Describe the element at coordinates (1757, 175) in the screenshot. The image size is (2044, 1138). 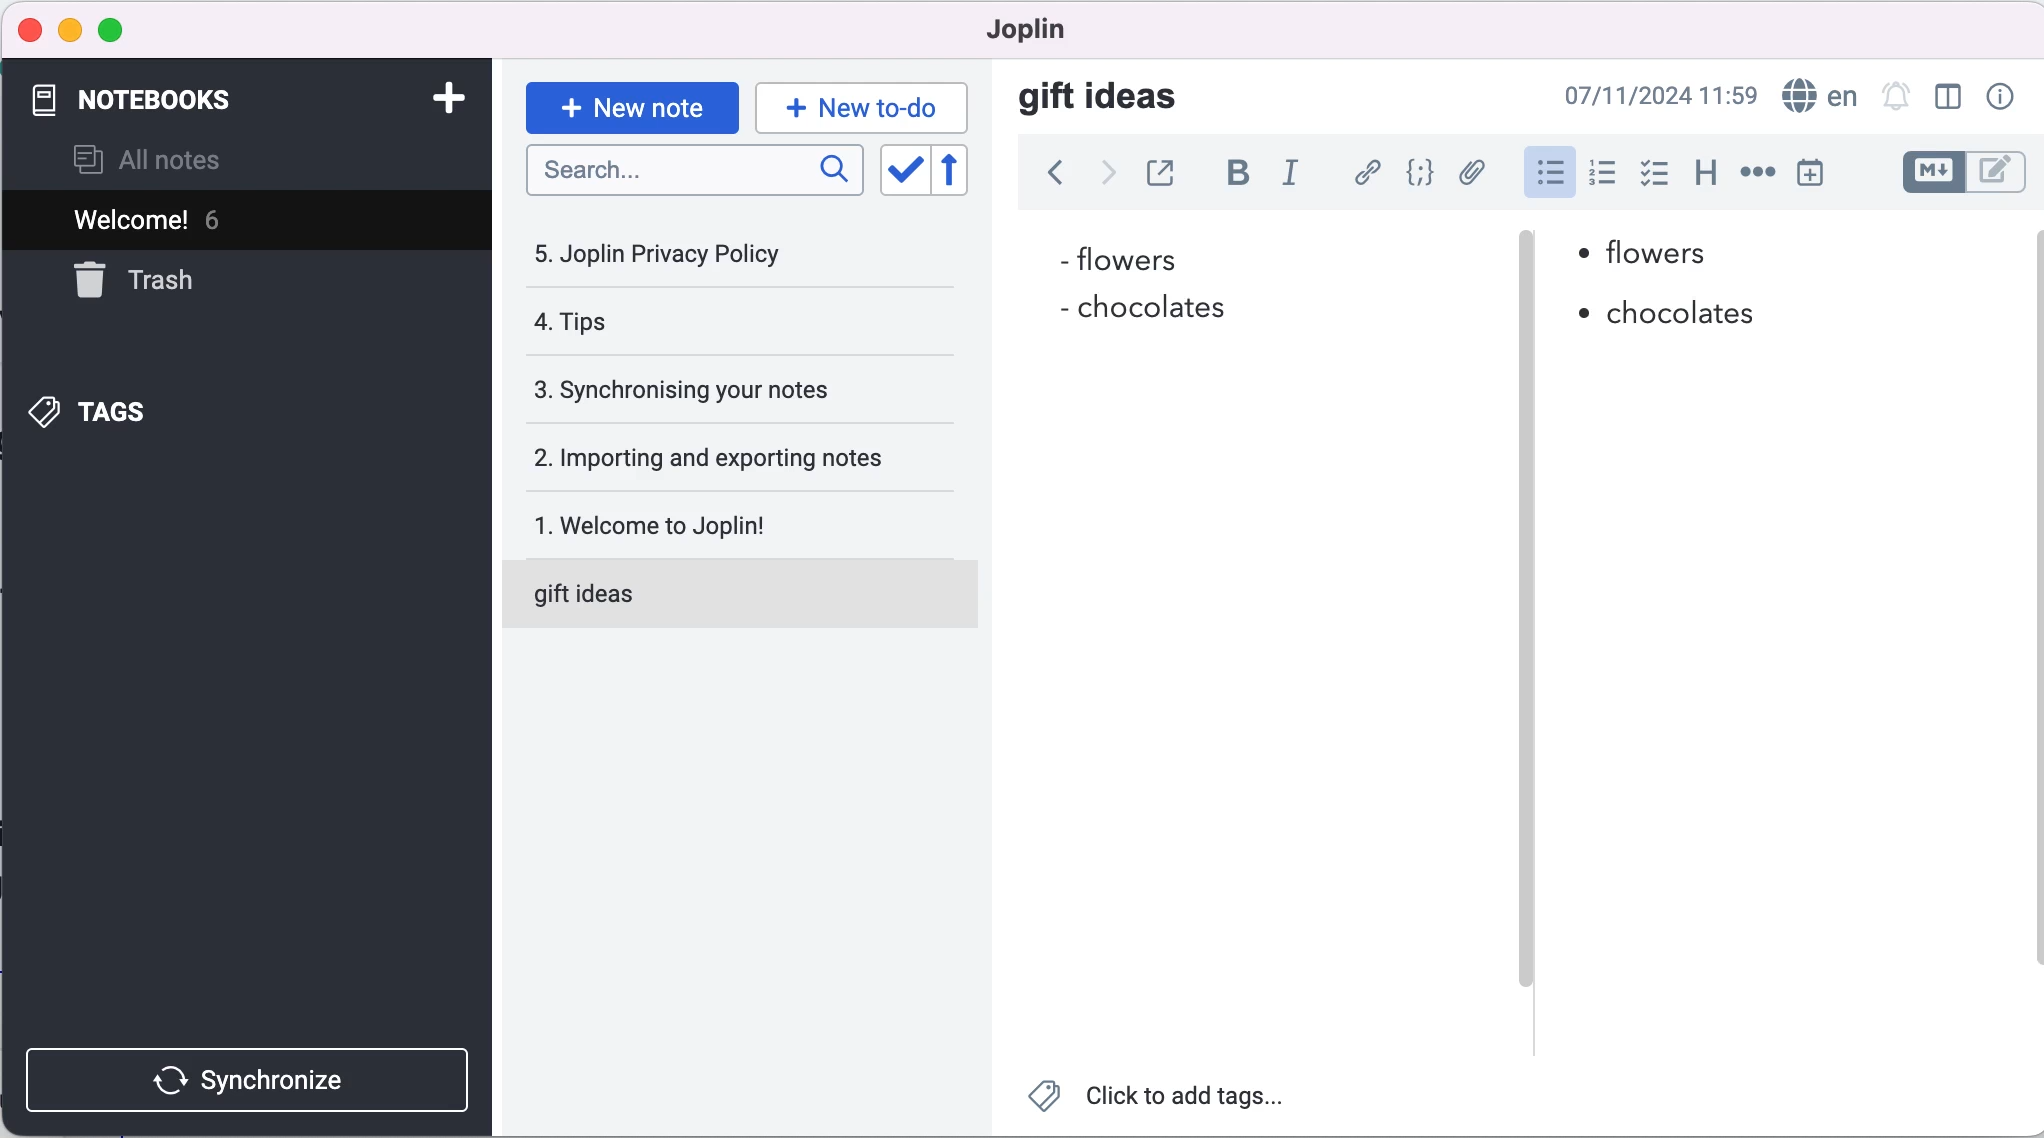
I see `horizontal rule` at that location.